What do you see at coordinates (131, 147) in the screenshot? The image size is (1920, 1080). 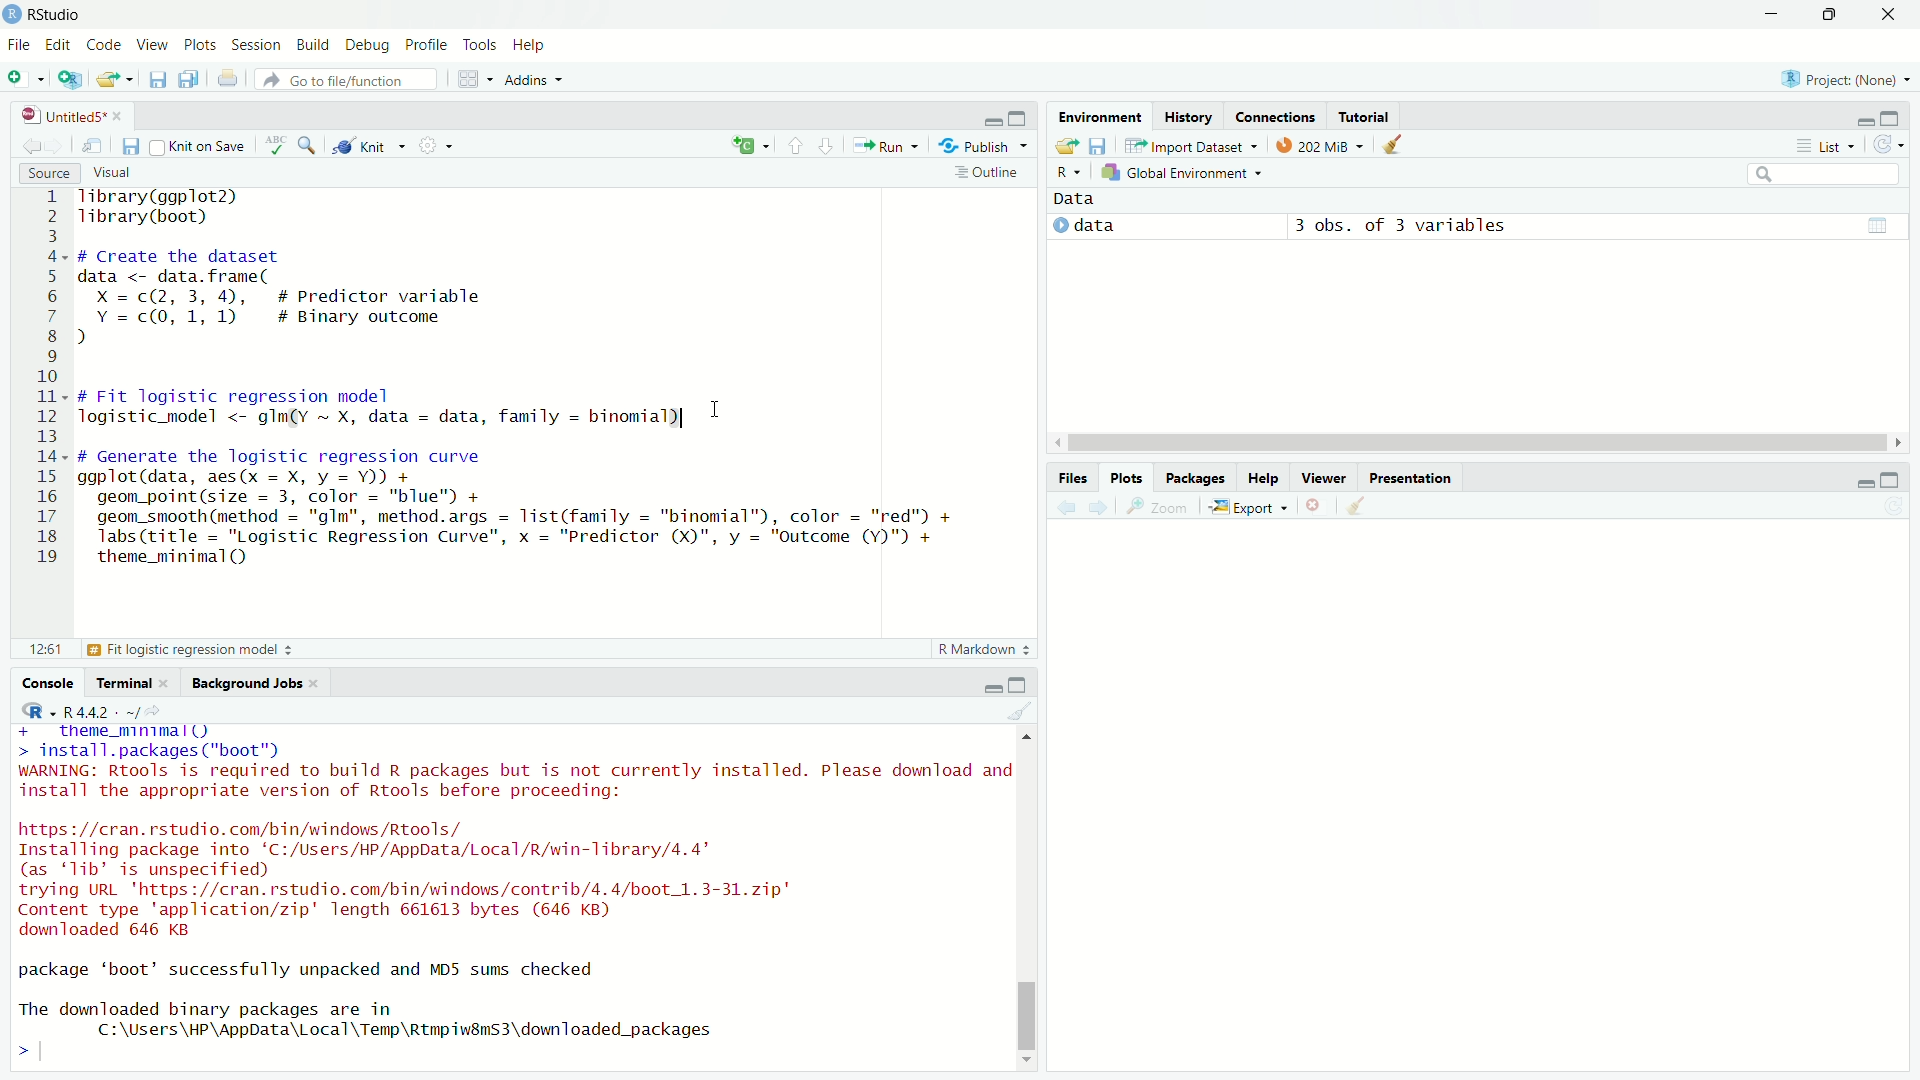 I see `Save current document` at bounding box center [131, 147].